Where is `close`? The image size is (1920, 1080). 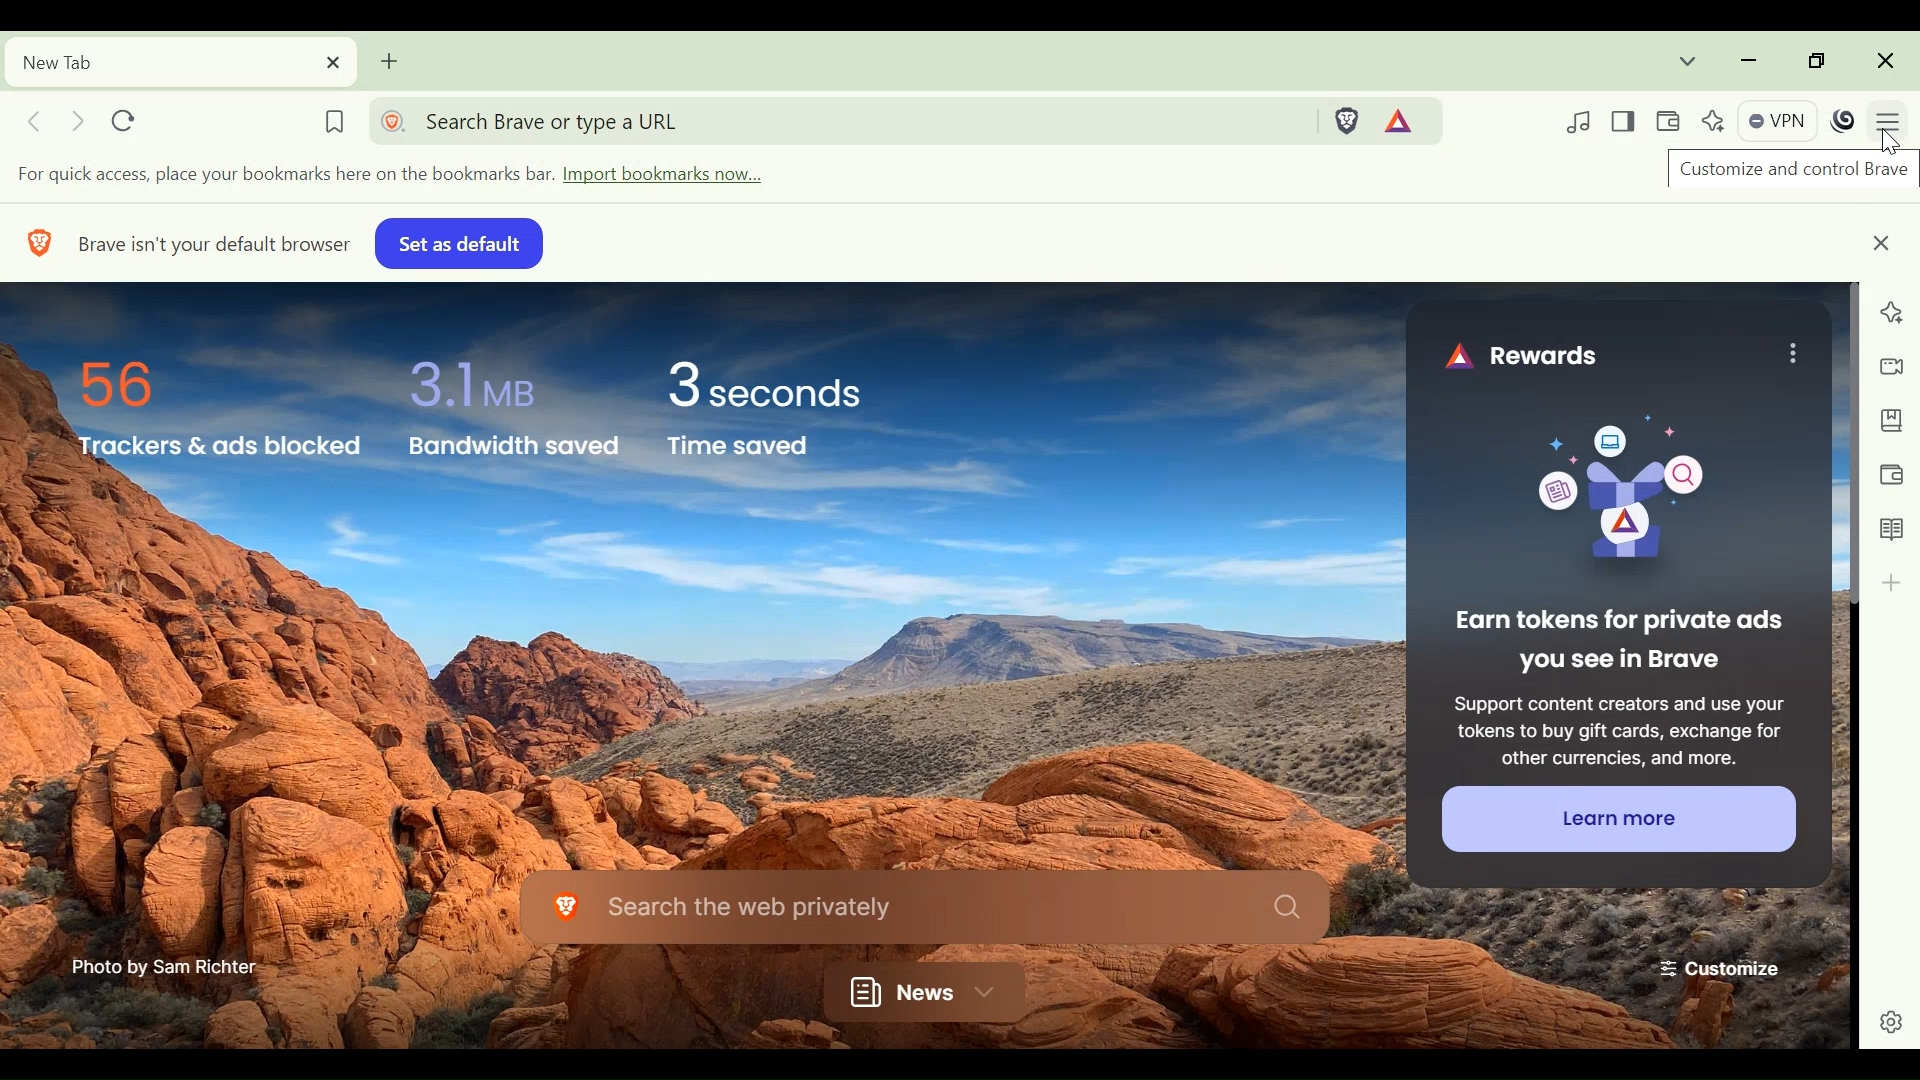 close is located at coordinates (1879, 241).